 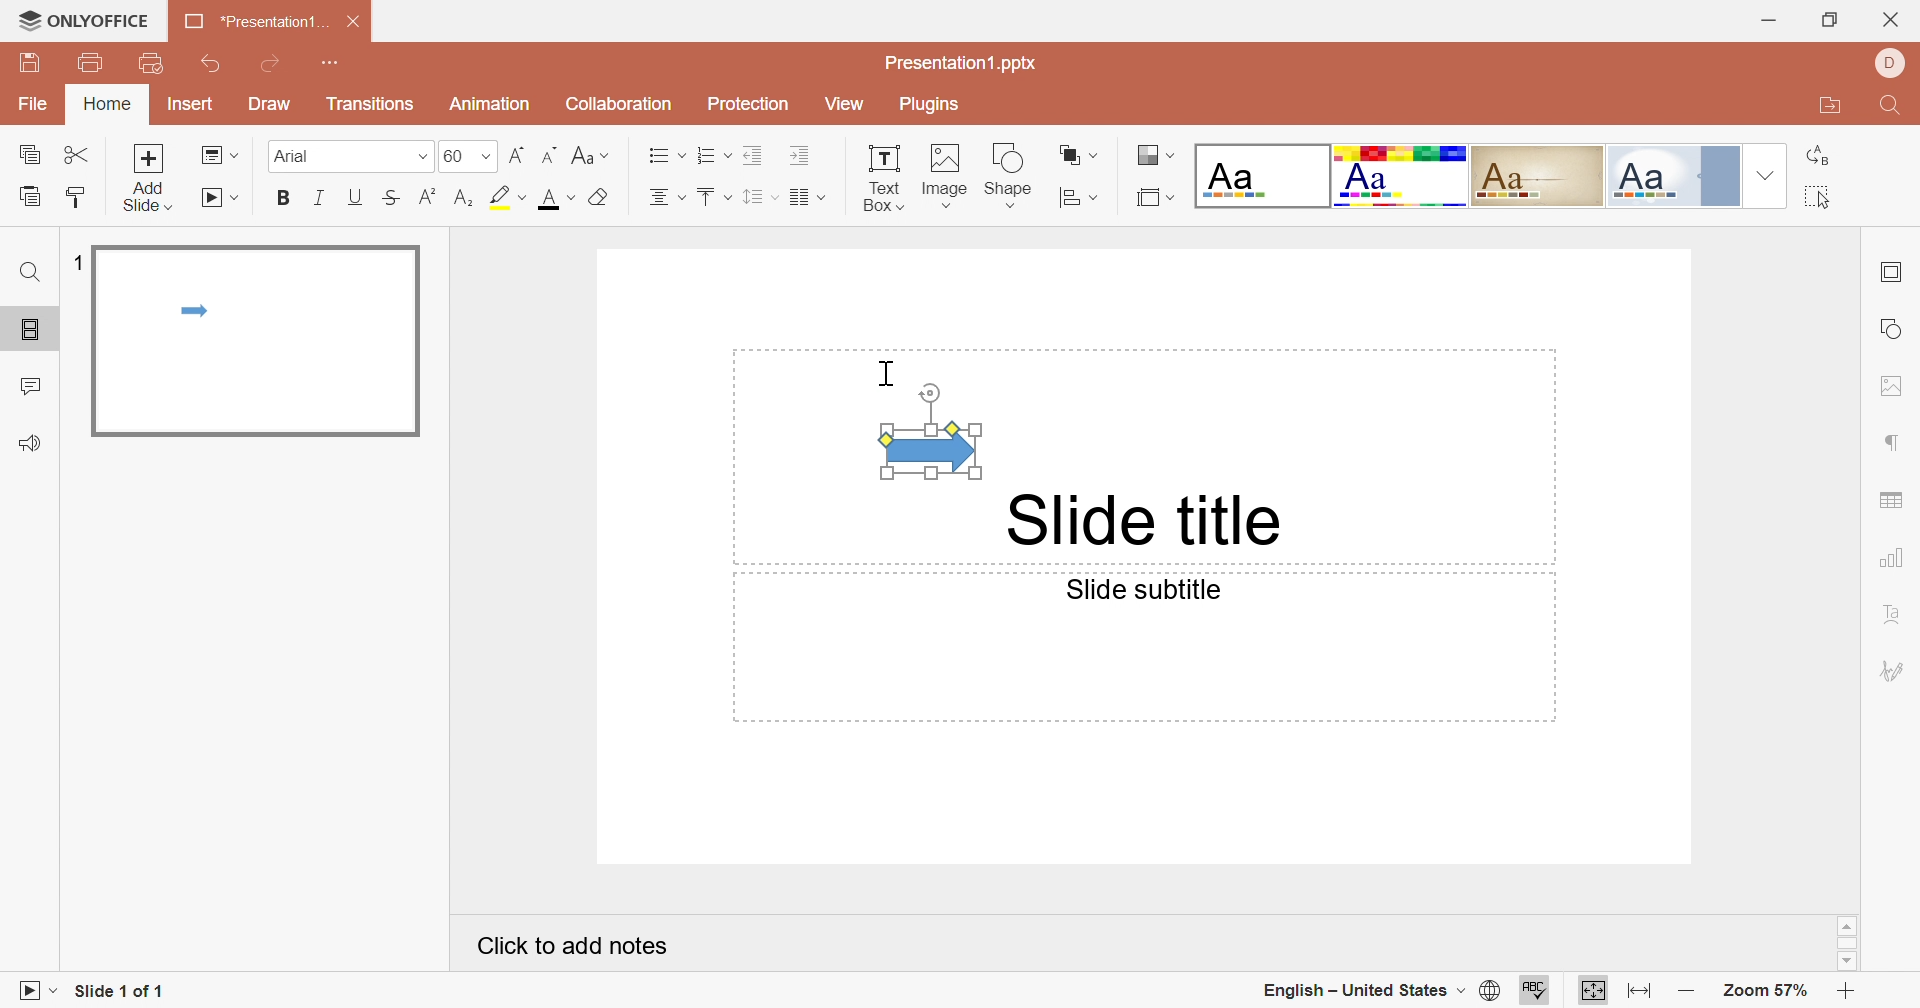 I want to click on Presentation1.pptx, so click(x=959, y=63).